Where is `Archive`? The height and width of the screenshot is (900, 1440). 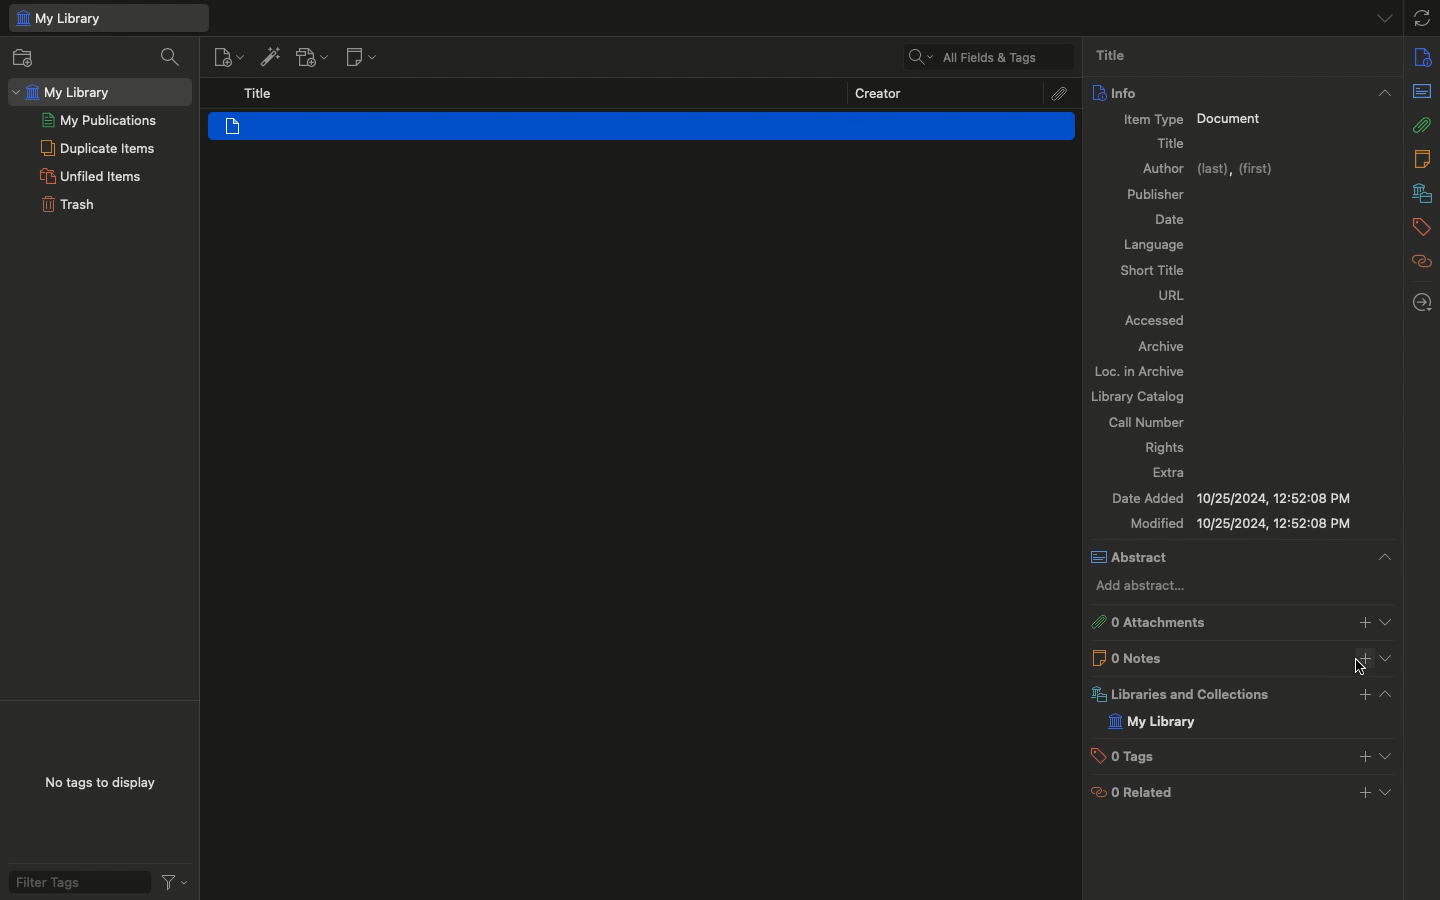 Archive is located at coordinates (1165, 346).